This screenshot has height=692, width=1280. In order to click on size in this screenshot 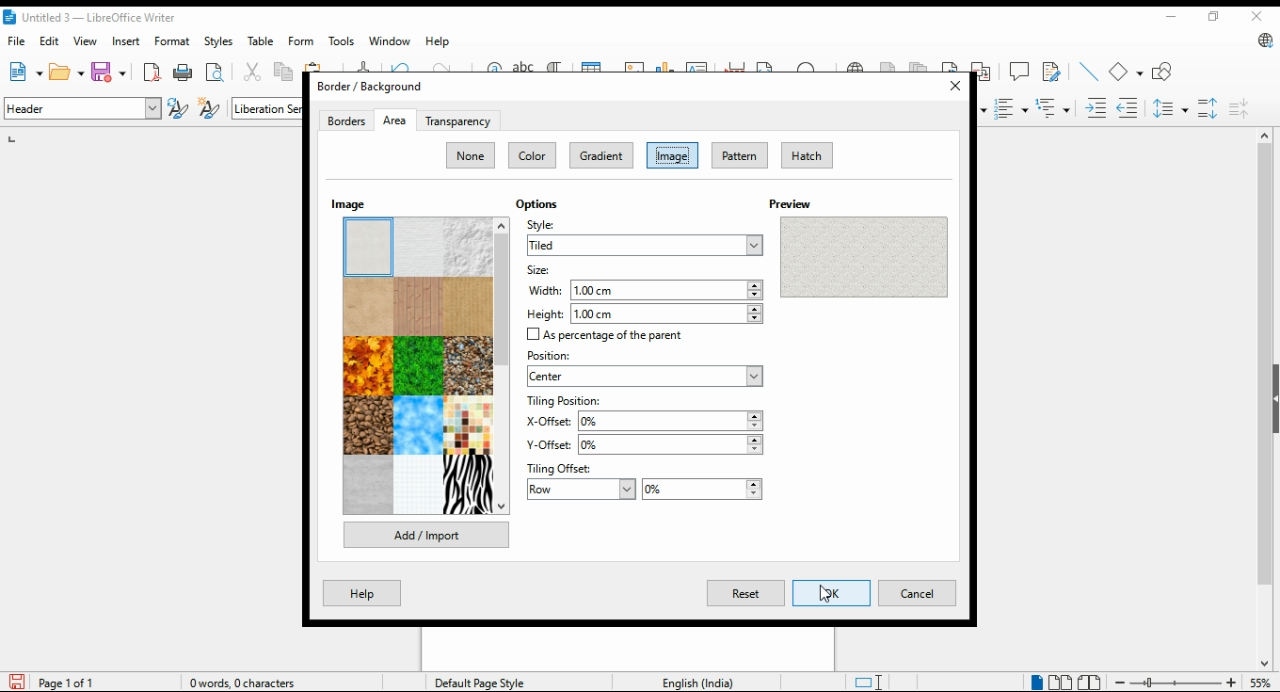, I will do `click(541, 270)`.